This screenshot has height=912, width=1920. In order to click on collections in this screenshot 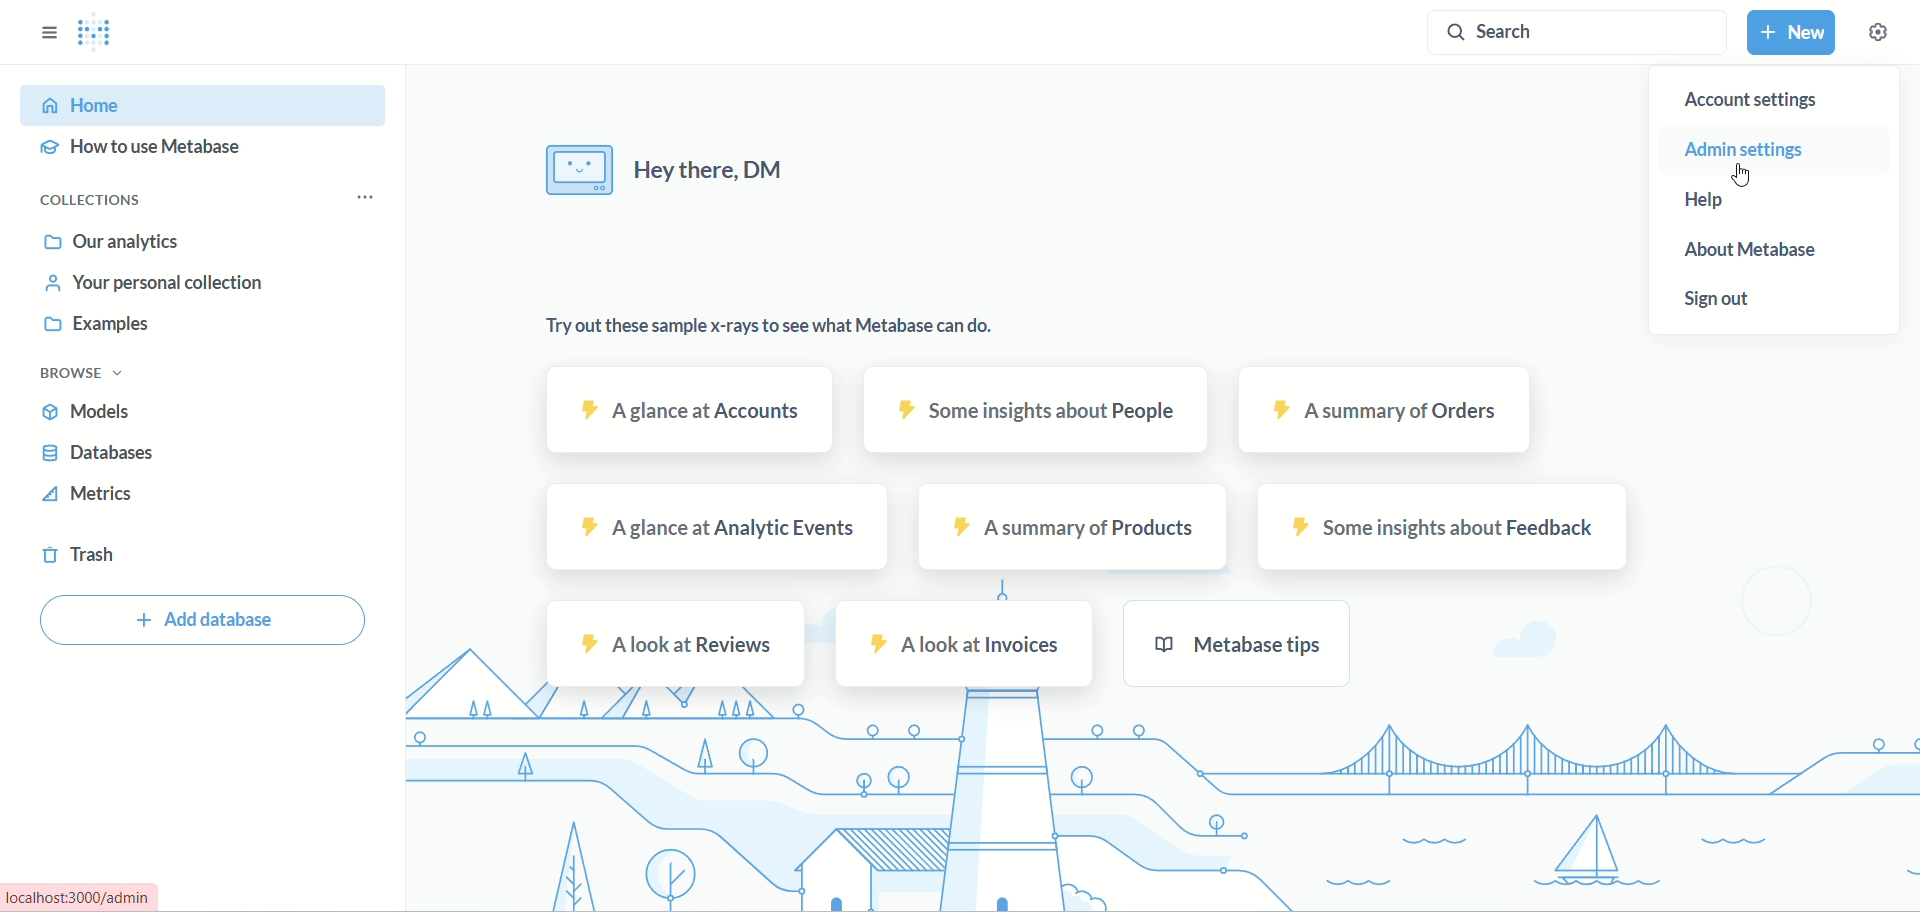, I will do `click(103, 202)`.